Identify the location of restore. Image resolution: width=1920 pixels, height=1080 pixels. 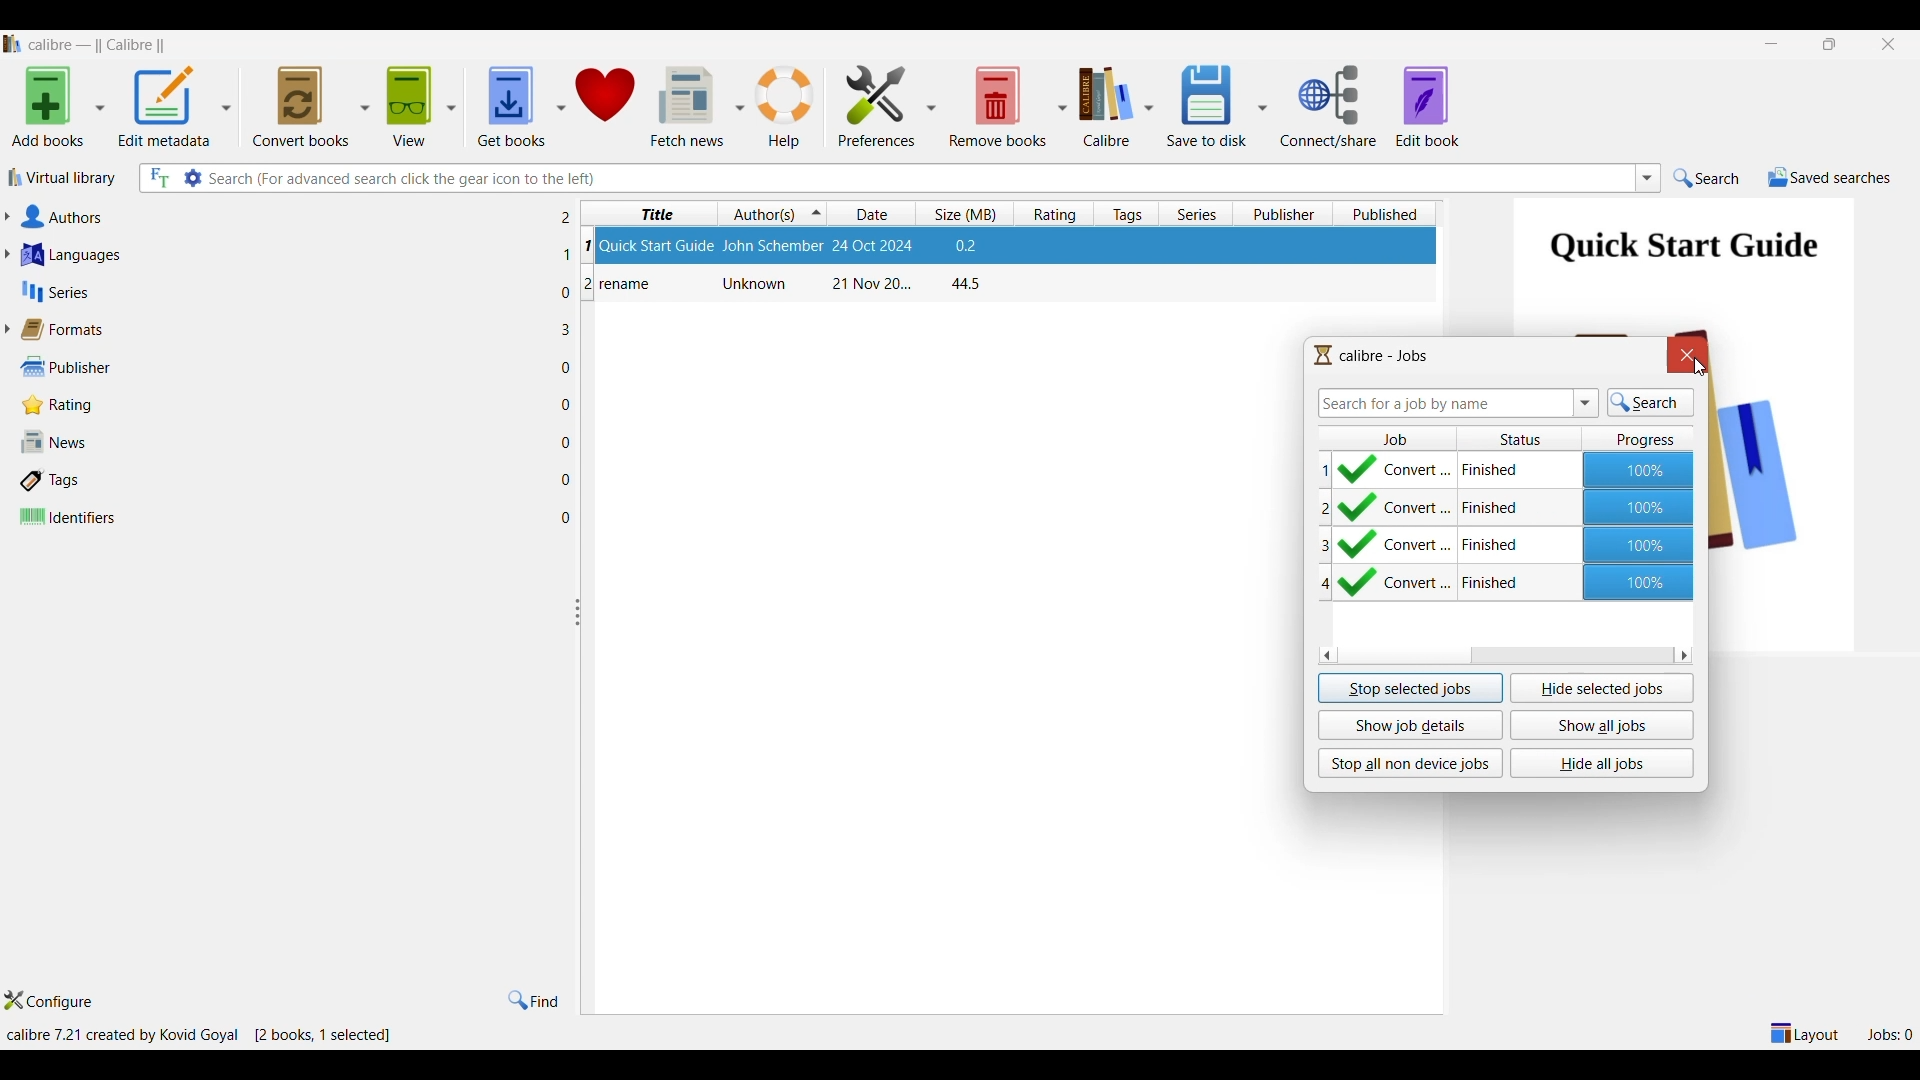
(1830, 44).